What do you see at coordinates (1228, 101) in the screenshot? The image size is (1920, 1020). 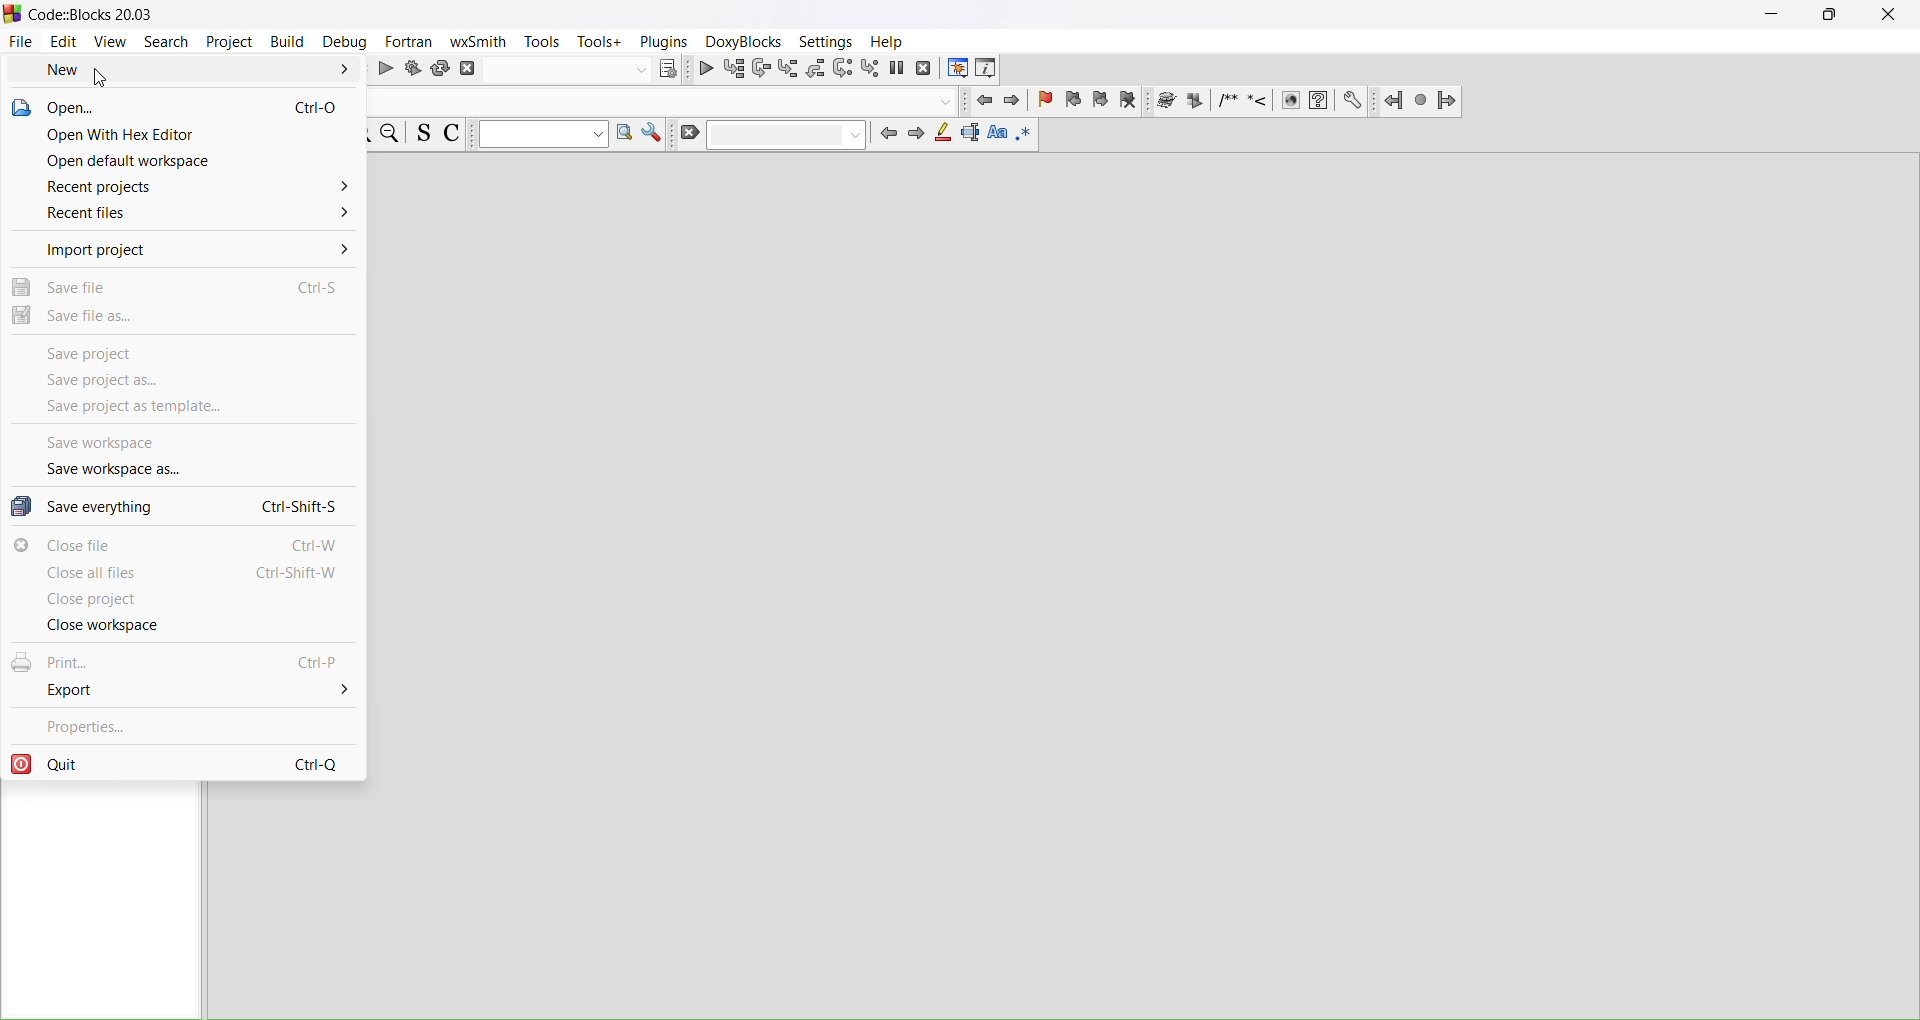 I see `Insert comment block` at bounding box center [1228, 101].